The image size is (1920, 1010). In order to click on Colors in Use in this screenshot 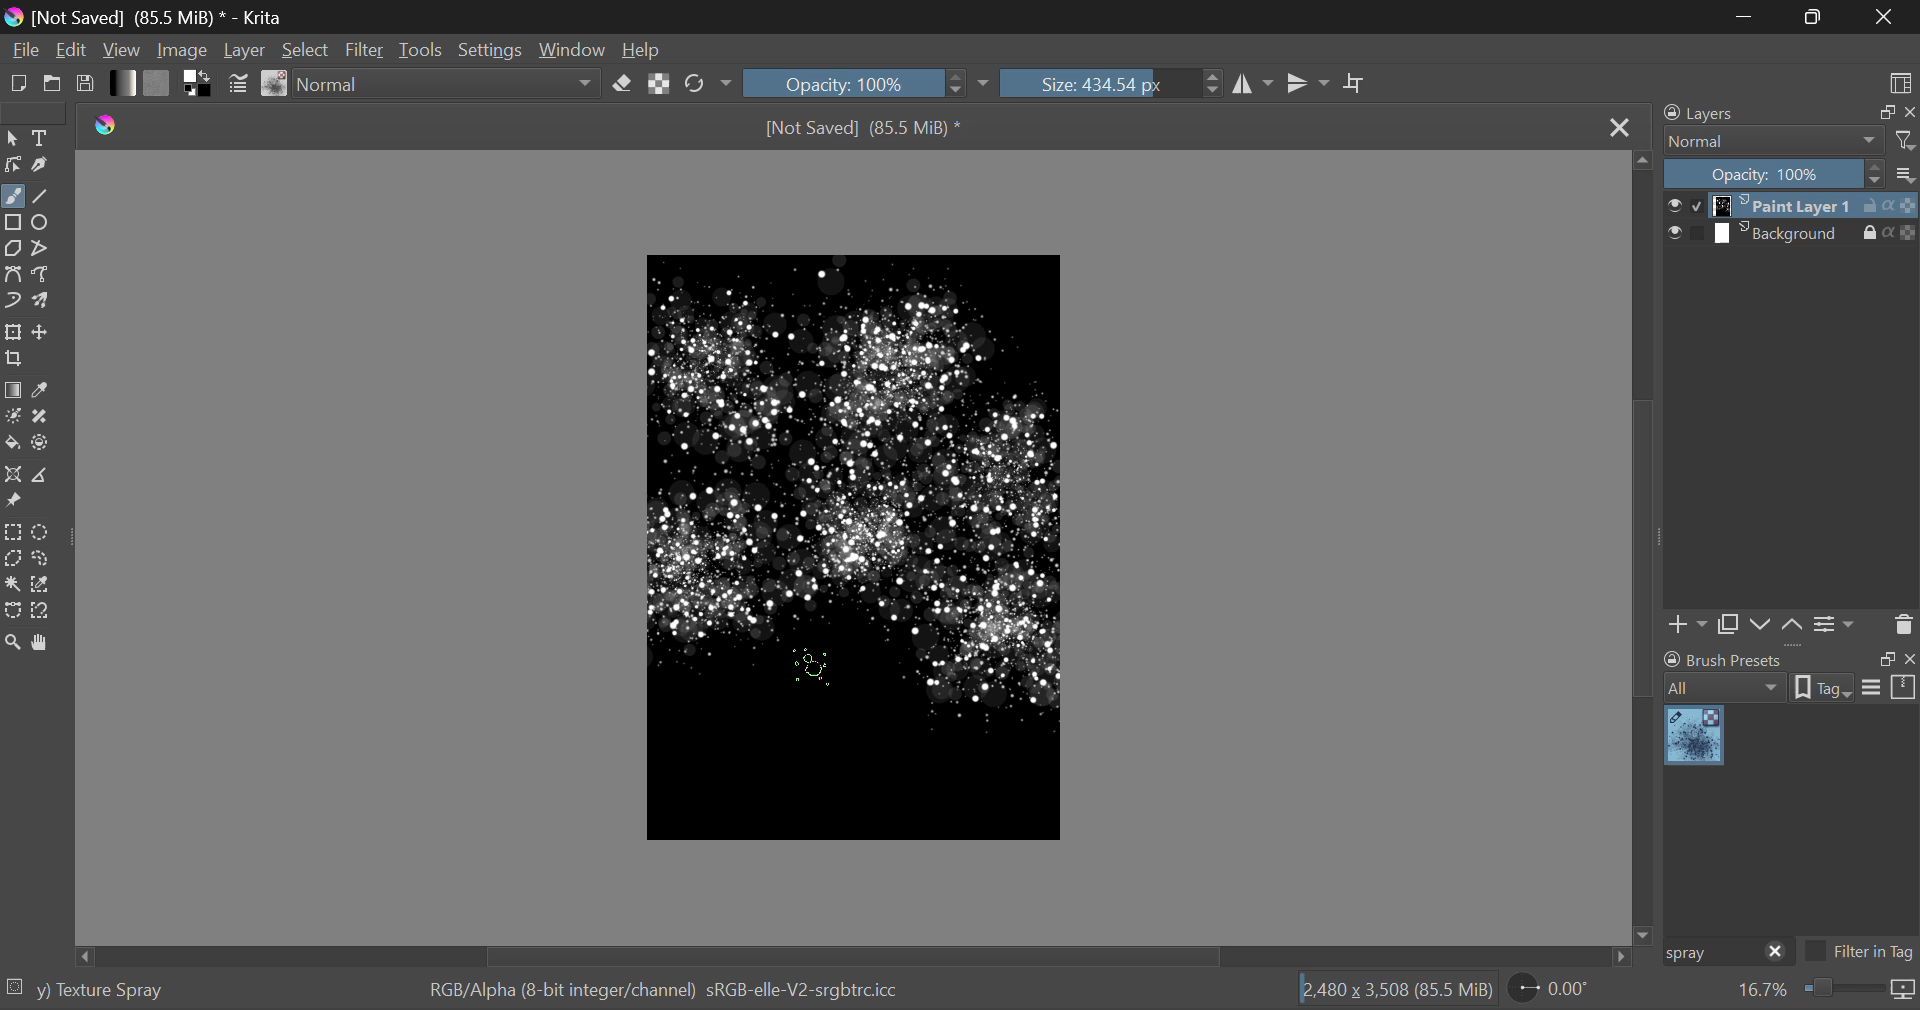, I will do `click(199, 84)`.